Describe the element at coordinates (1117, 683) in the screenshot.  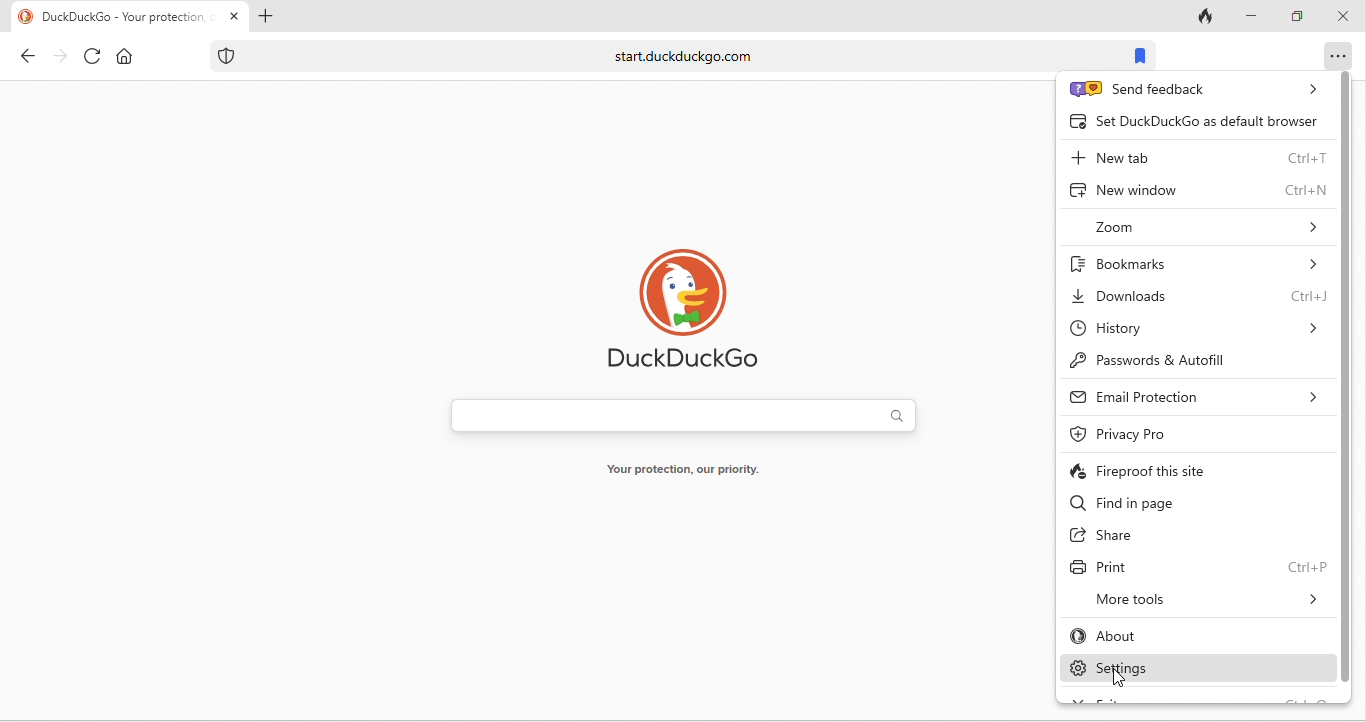
I see `cursor movement` at that location.